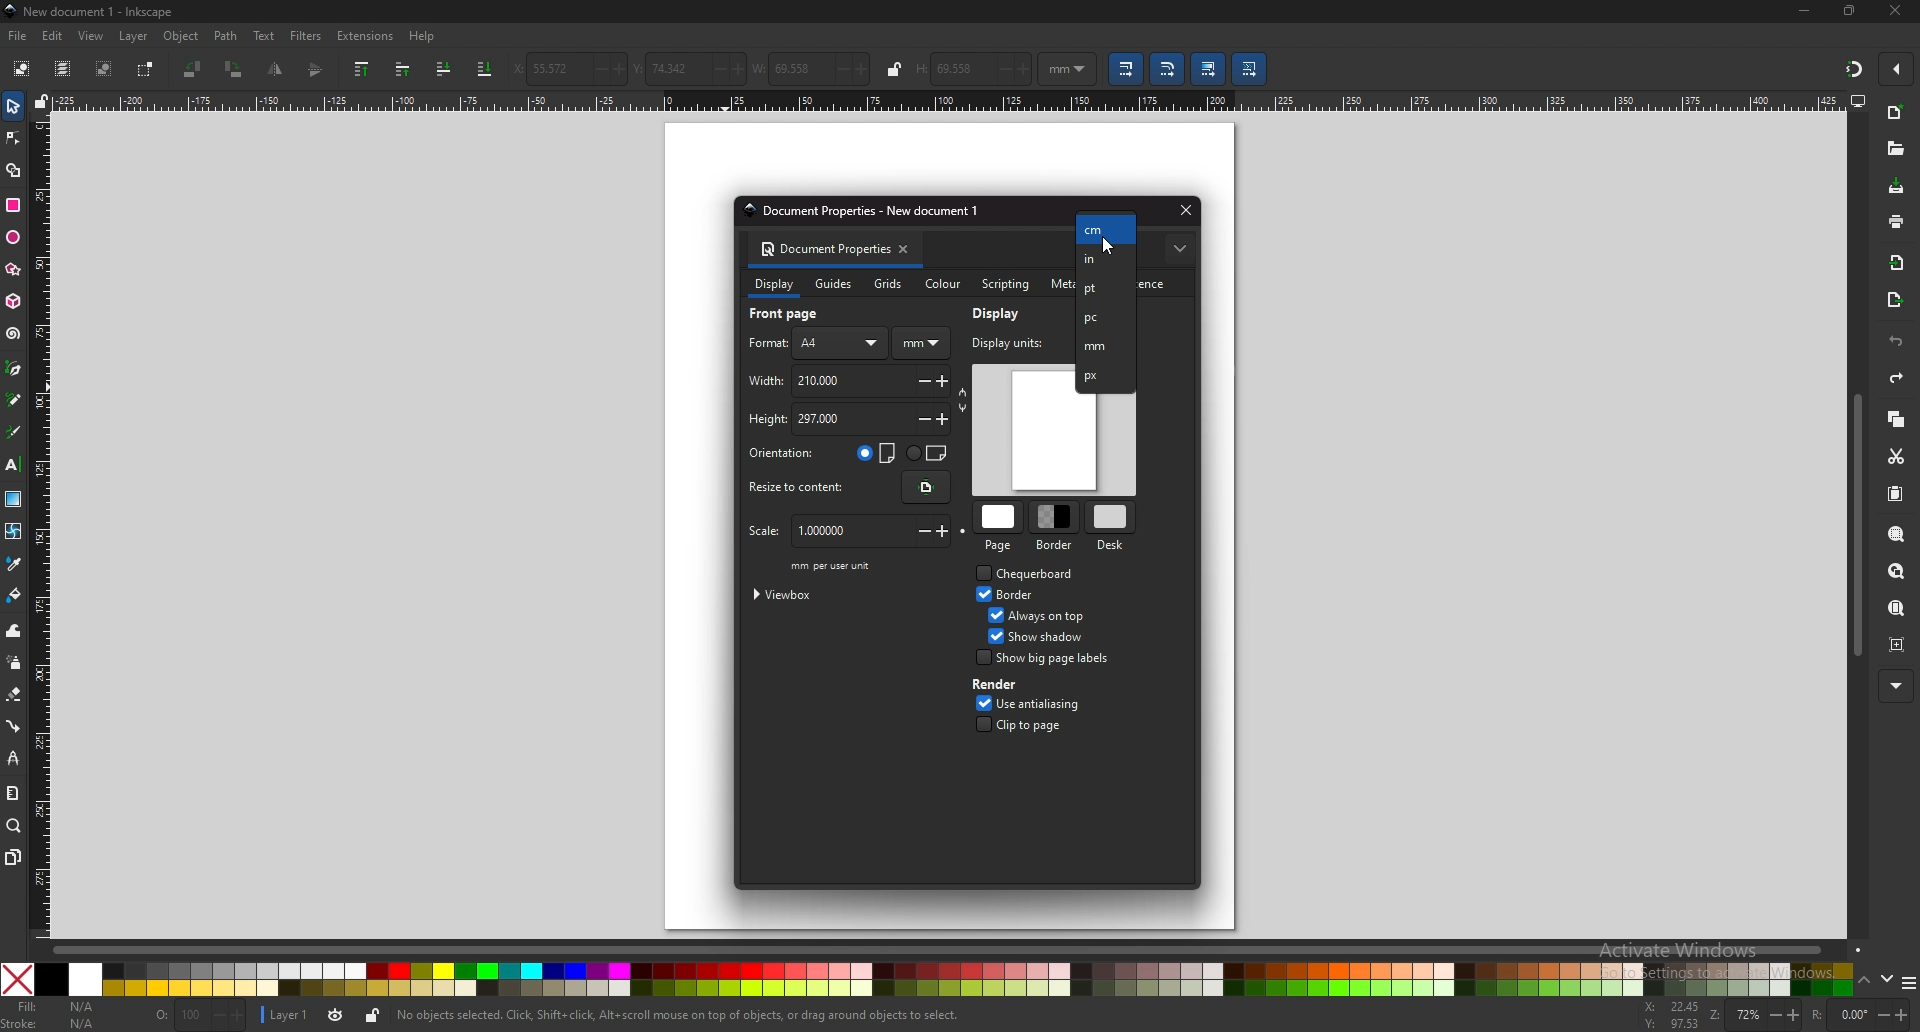  Describe the element at coordinates (1000, 529) in the screenshot. I see `page` at that location.